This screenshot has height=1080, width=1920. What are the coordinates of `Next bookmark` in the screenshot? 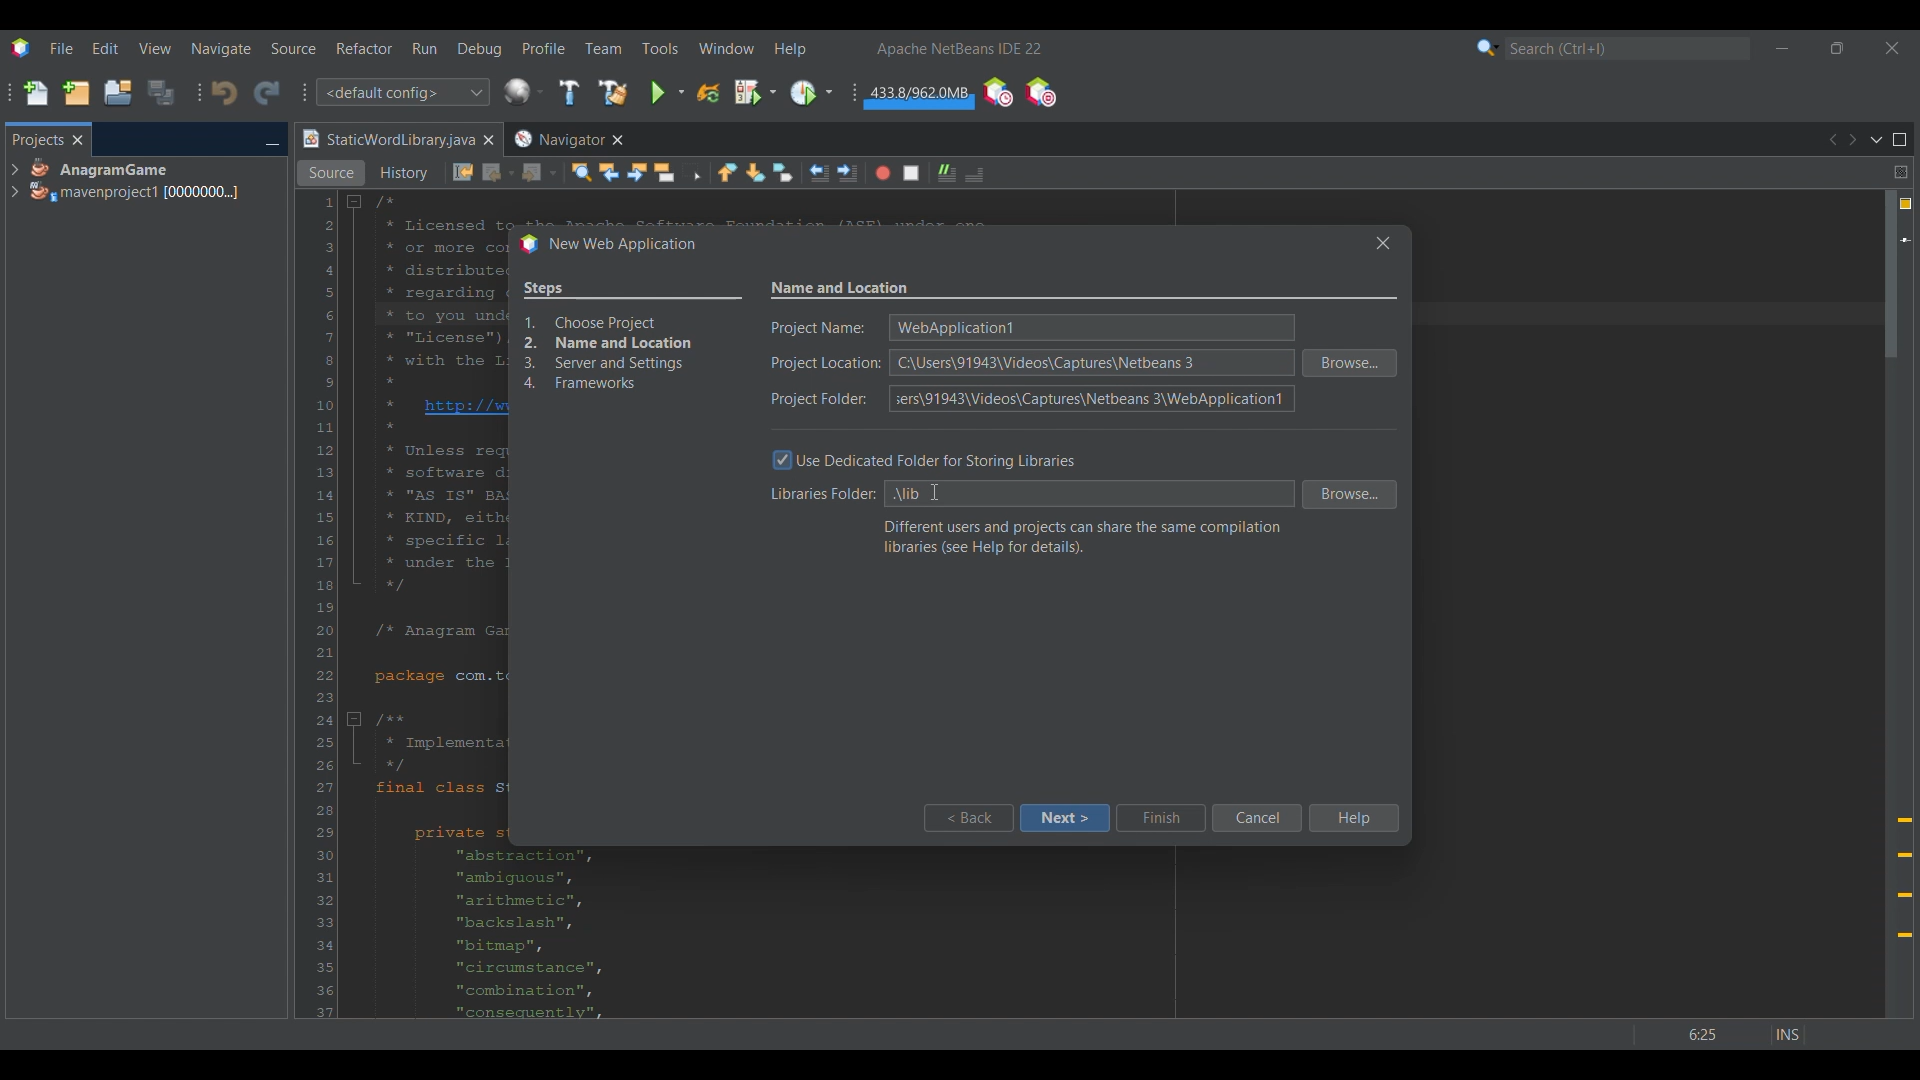 It's located at (755, 173).